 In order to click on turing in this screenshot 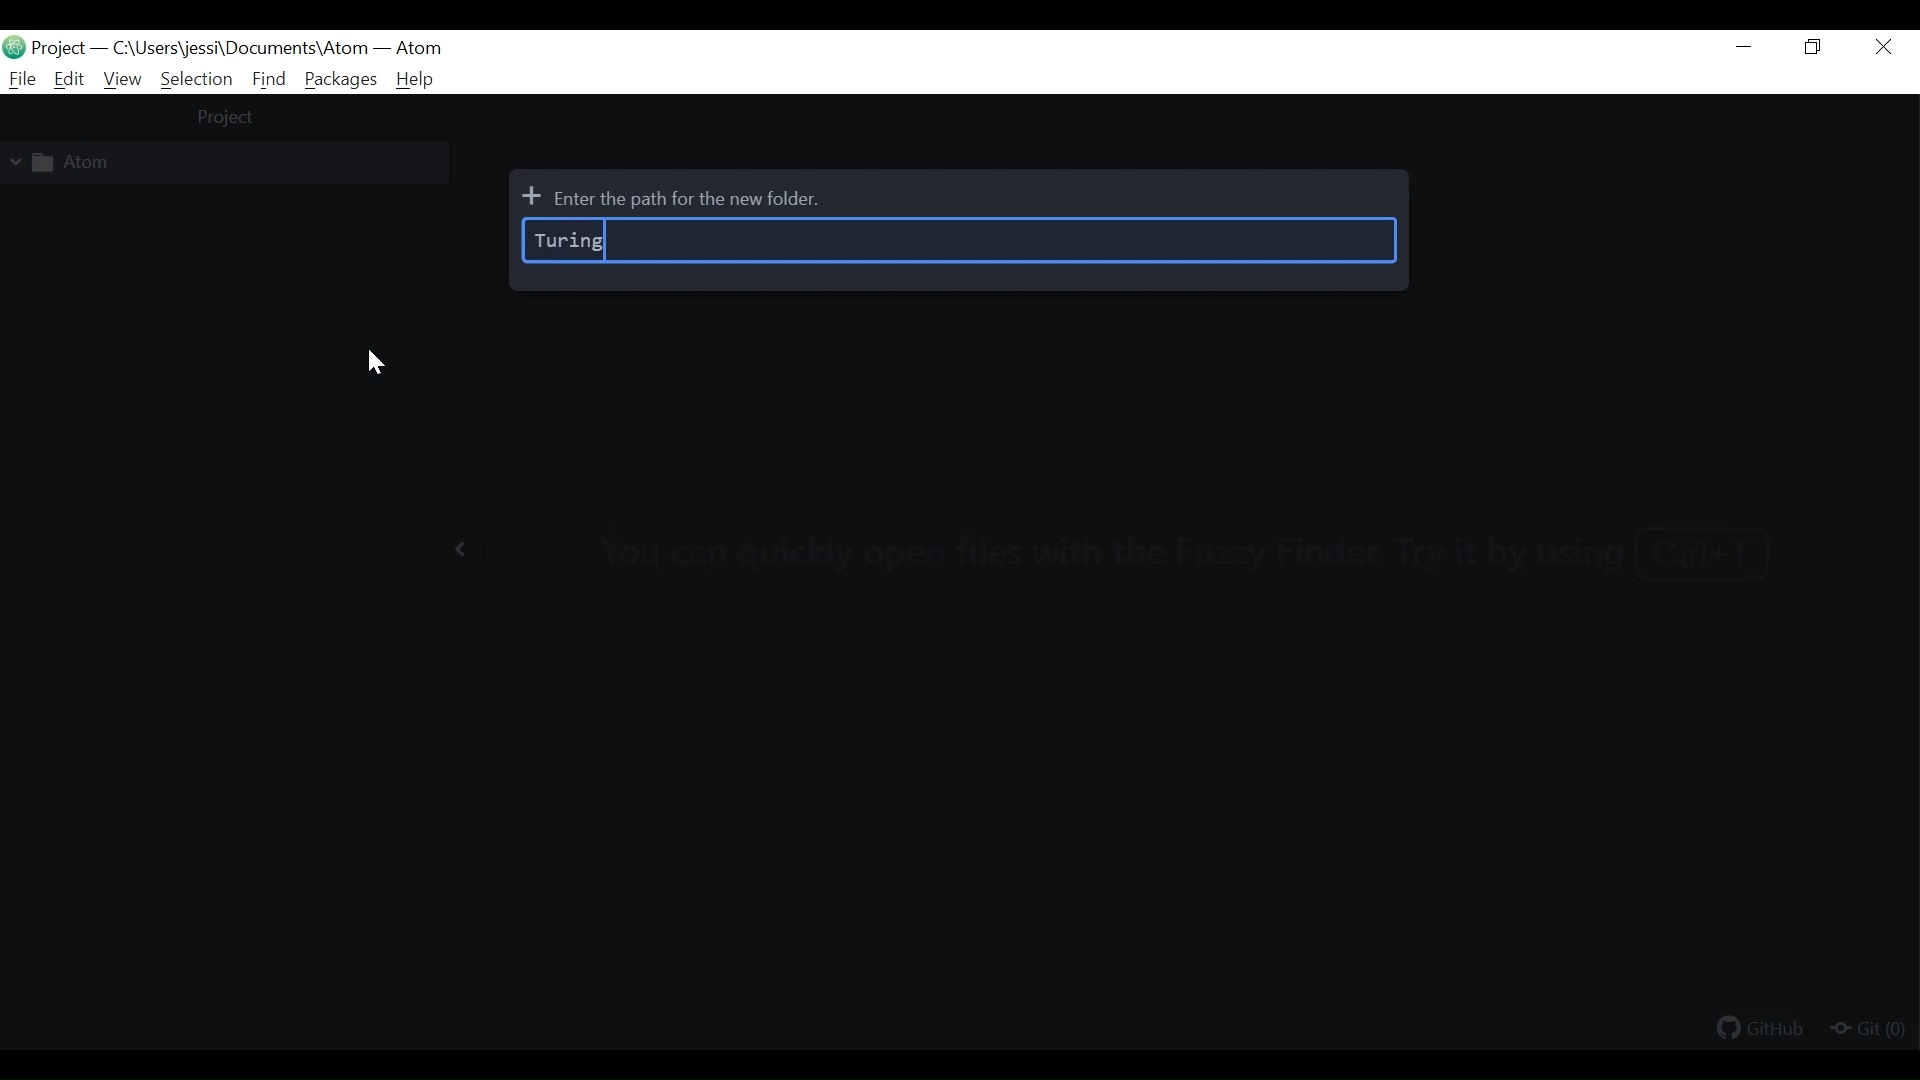, I will do `click(568, 242)`.